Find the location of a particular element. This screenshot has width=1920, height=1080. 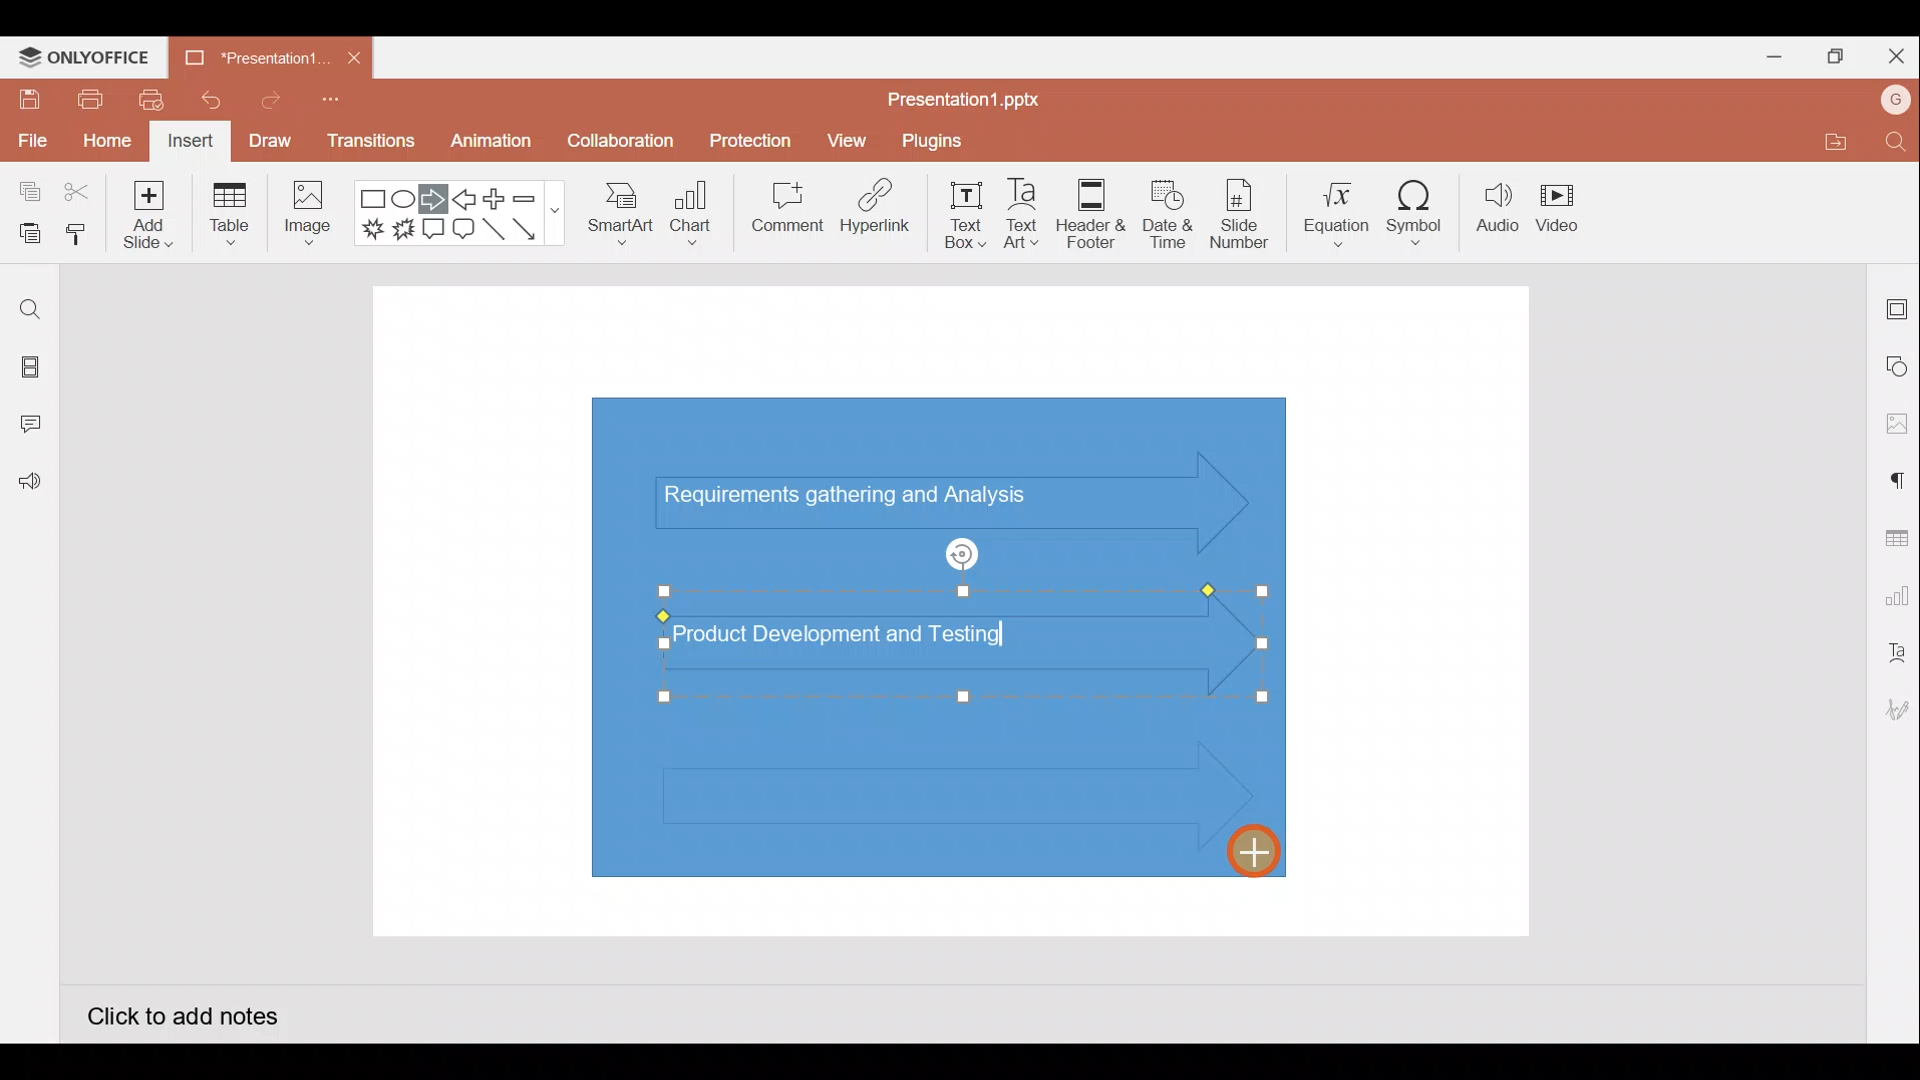

Hyperlink is located at coordinates (870, 209).